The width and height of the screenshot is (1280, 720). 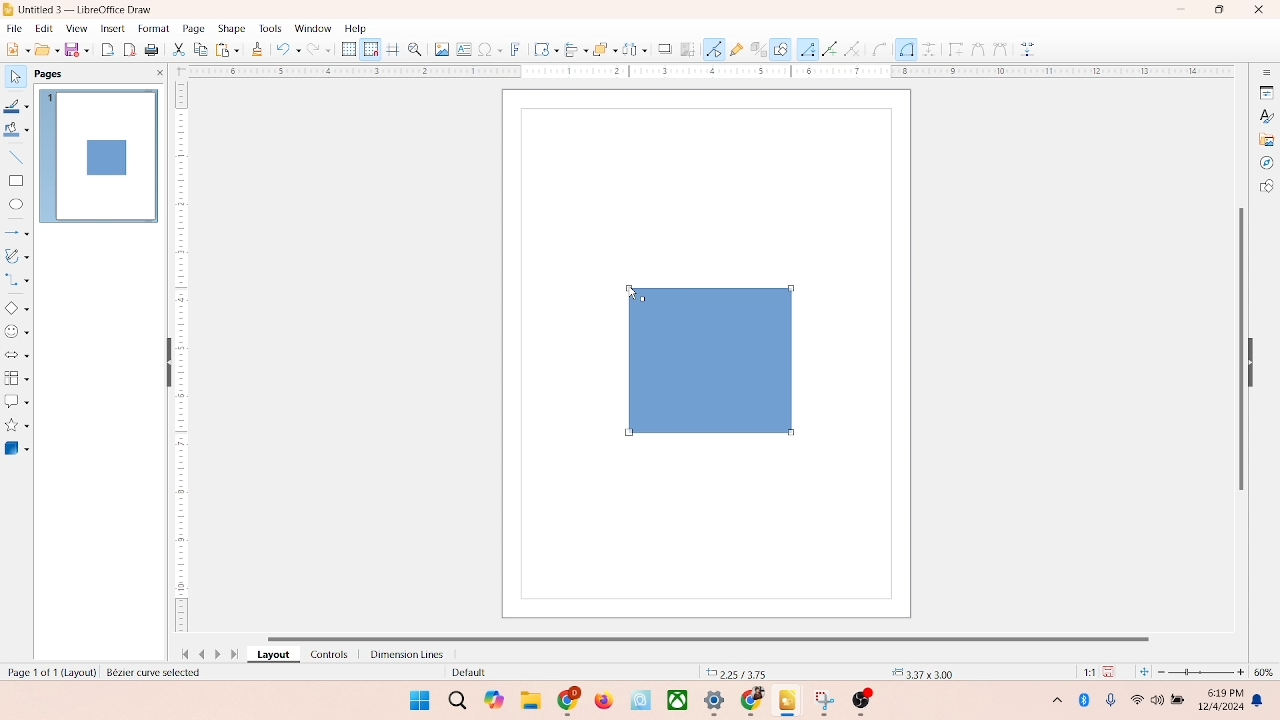 I want to click on dimension lines, so click(x=402, y=654).